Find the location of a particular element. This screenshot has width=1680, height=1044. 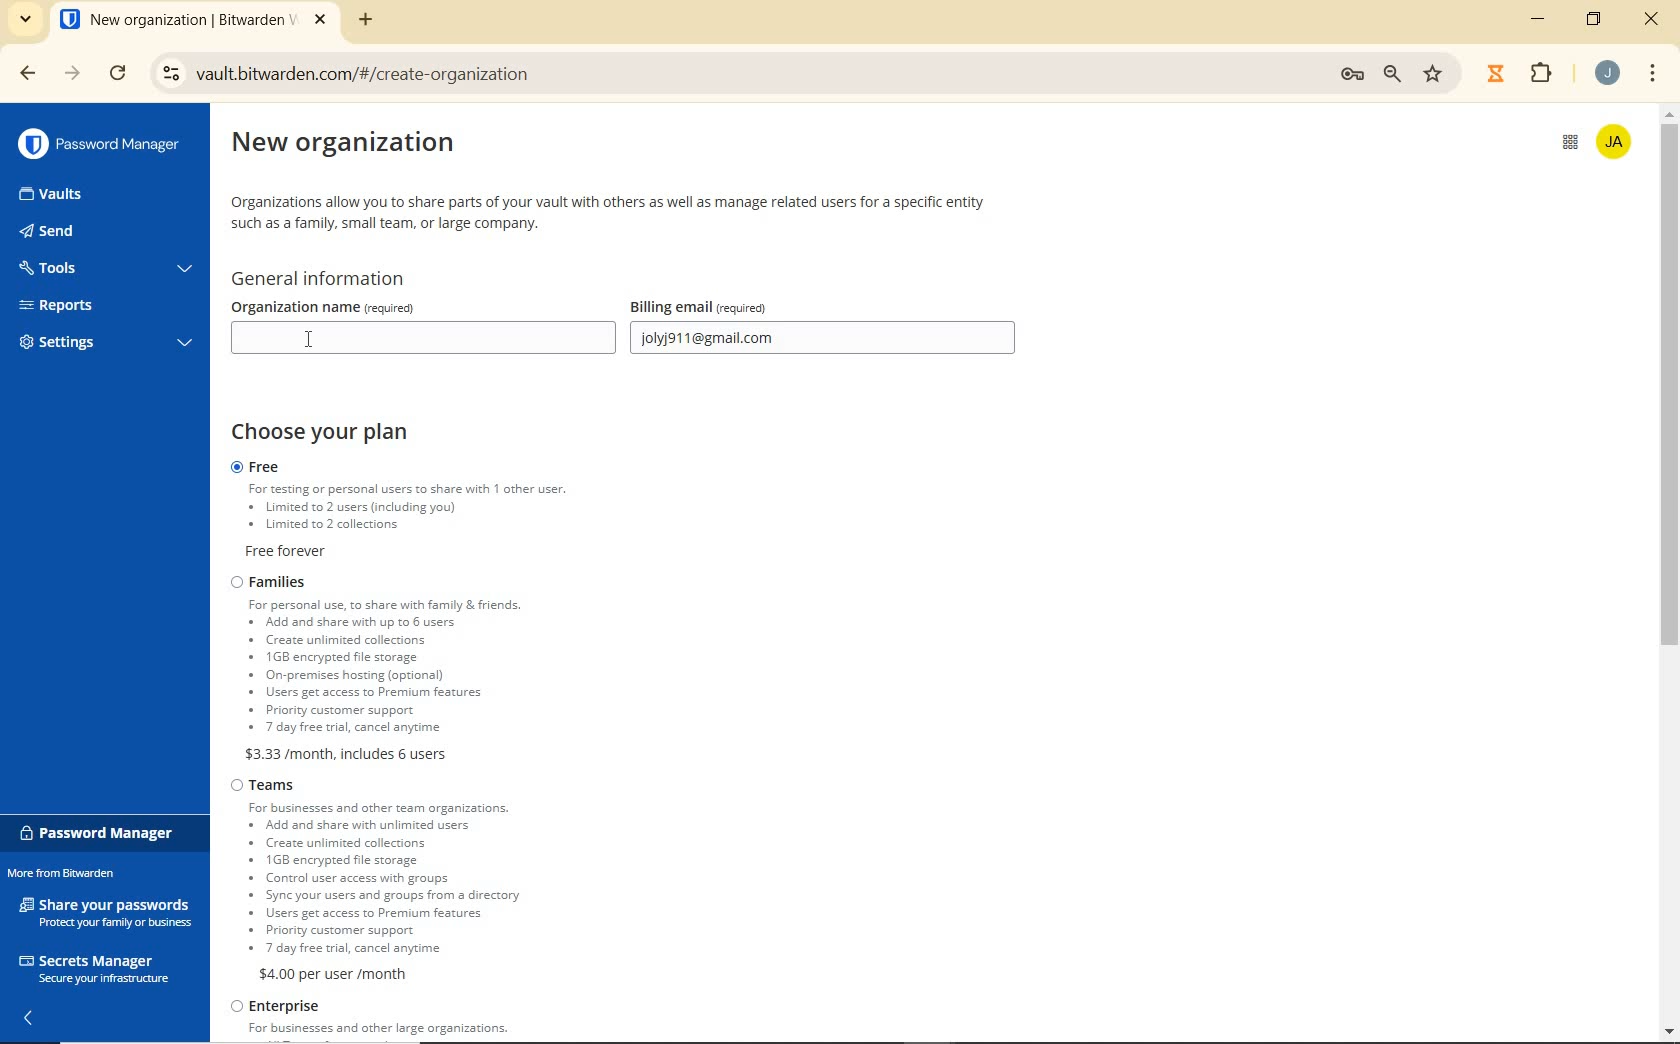

vaults is located at coordinates (69, 195).